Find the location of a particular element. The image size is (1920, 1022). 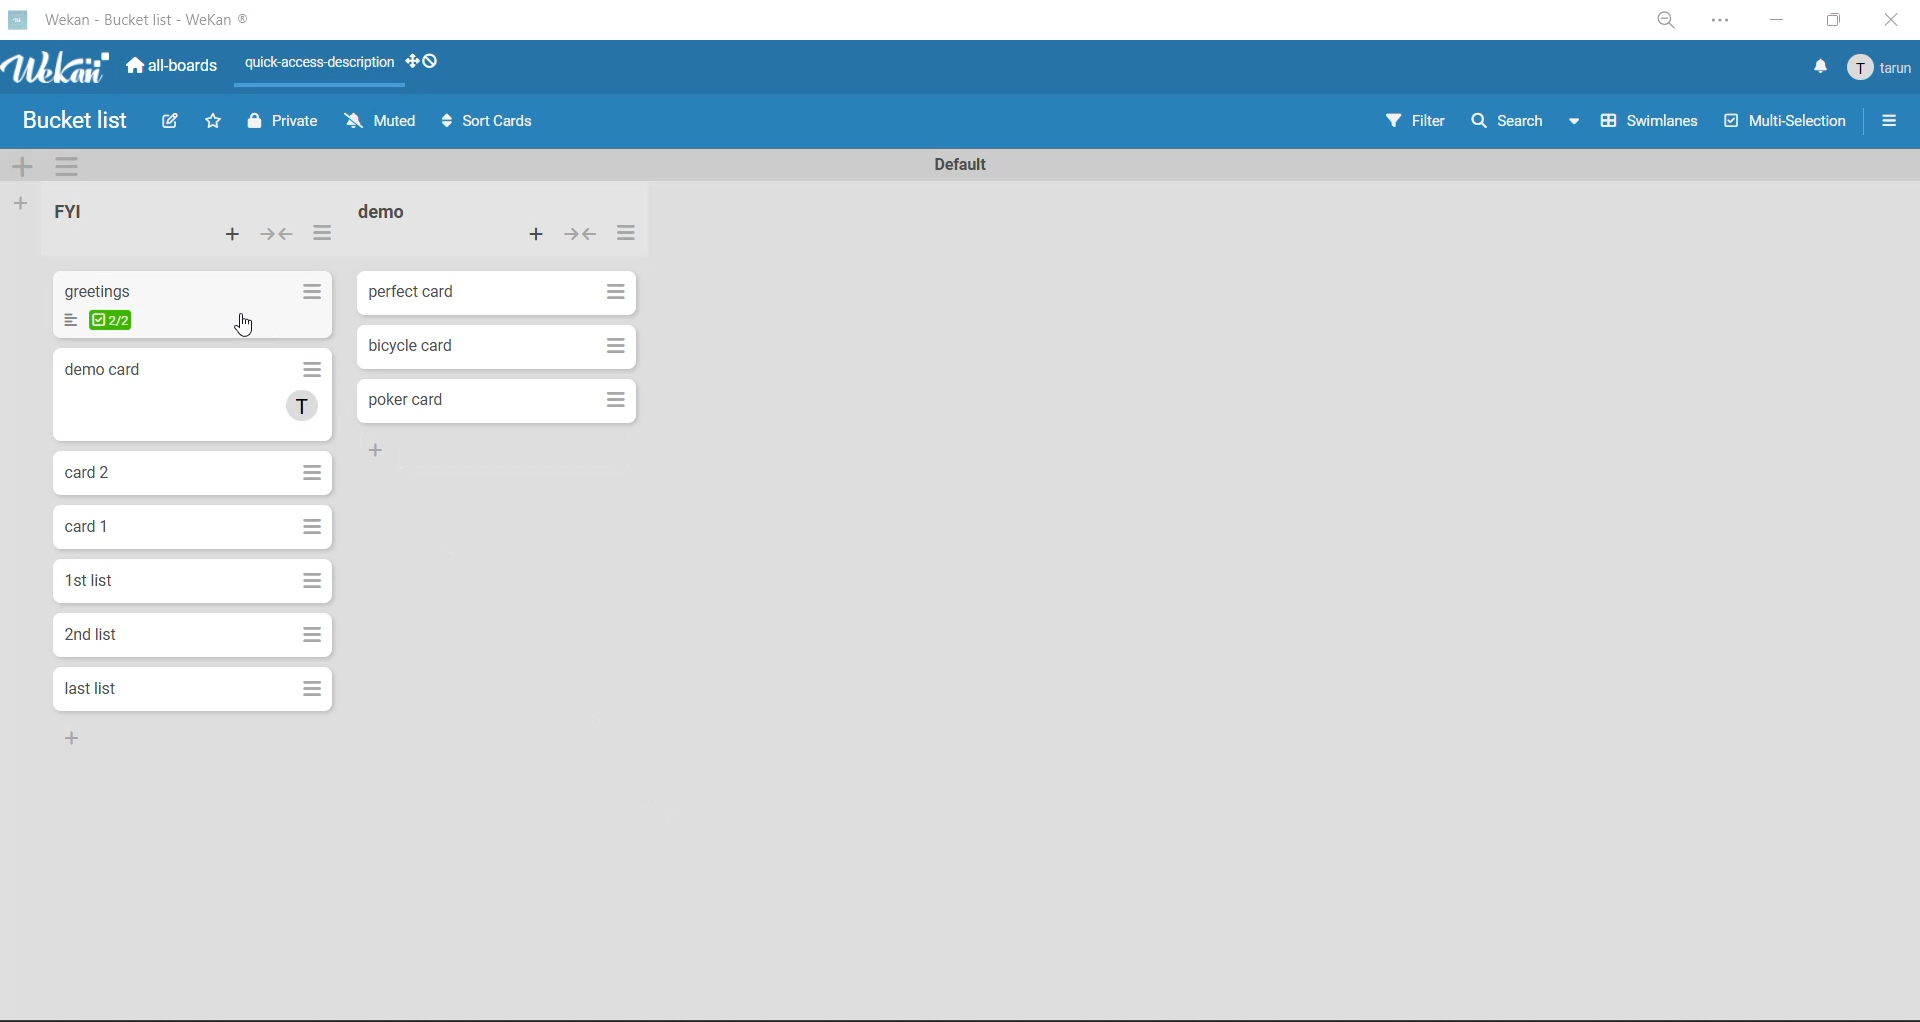

cards is located at coordinates (198, 394).